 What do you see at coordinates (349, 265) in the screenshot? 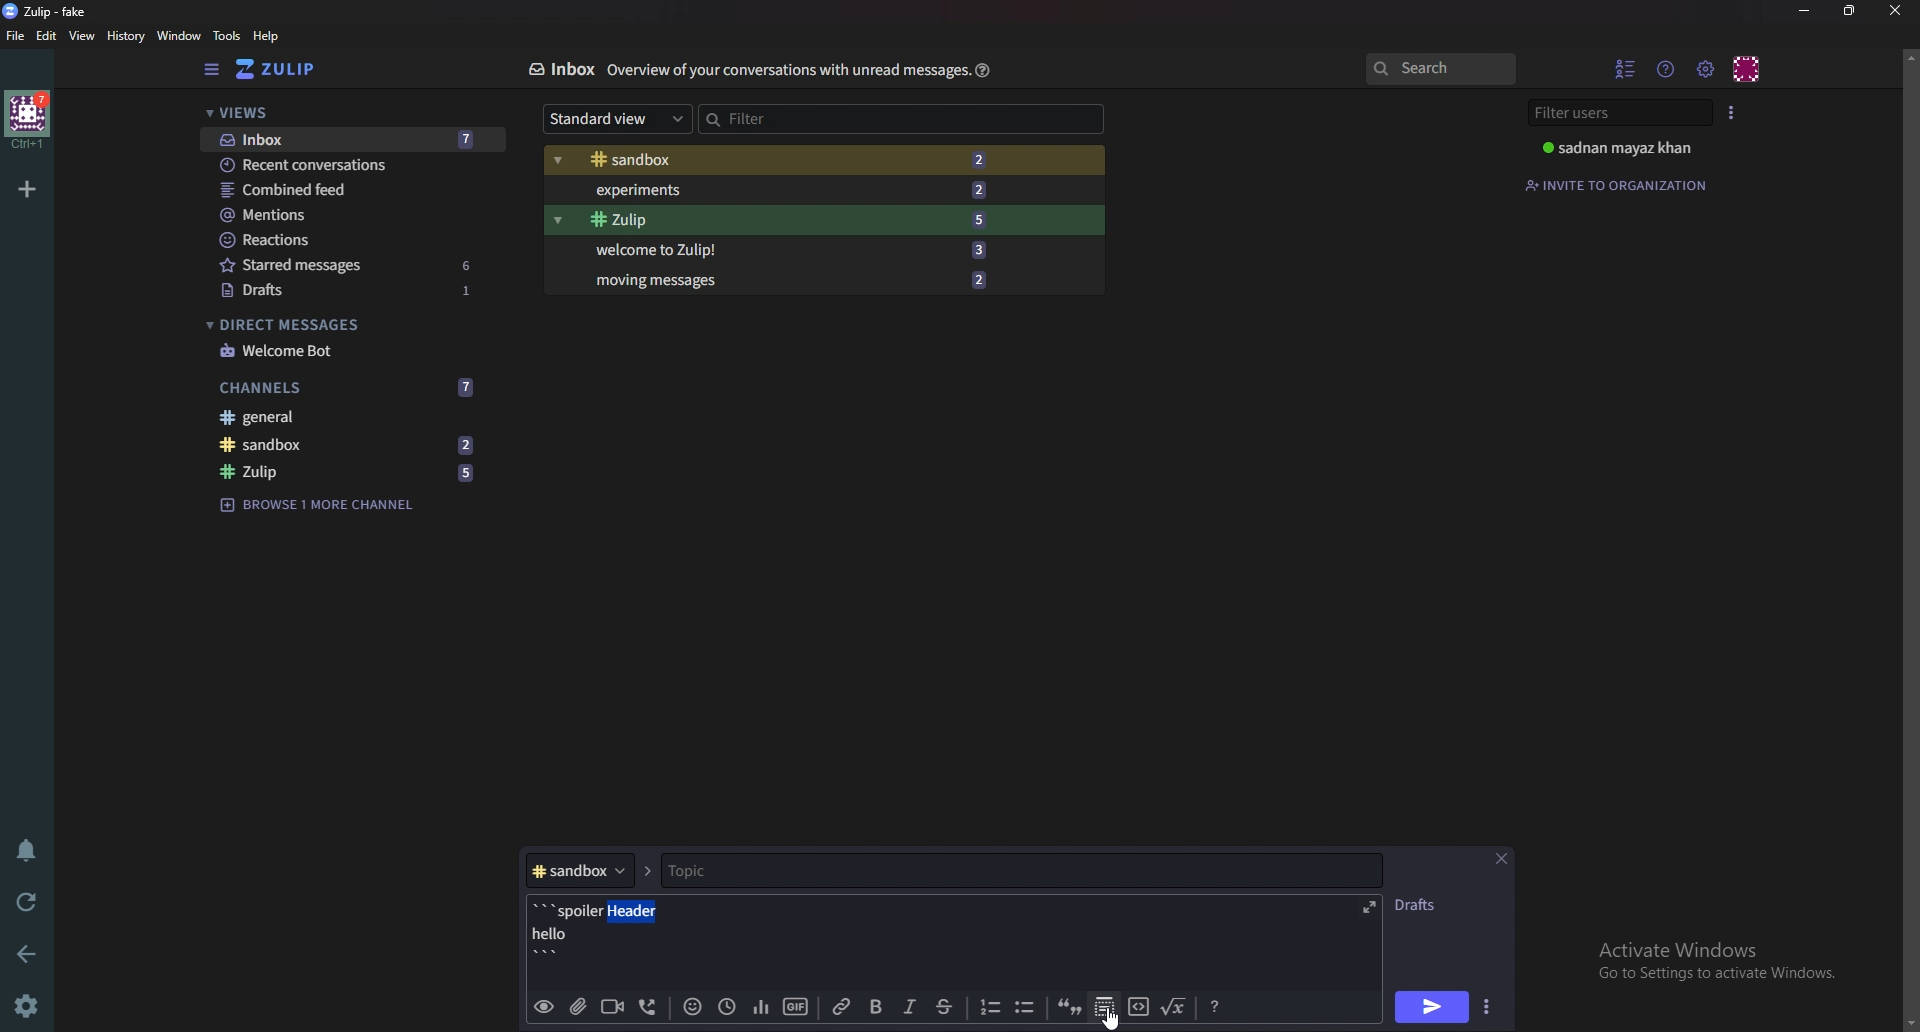
I see `starred messages 6` at bounding box center [349, 265].